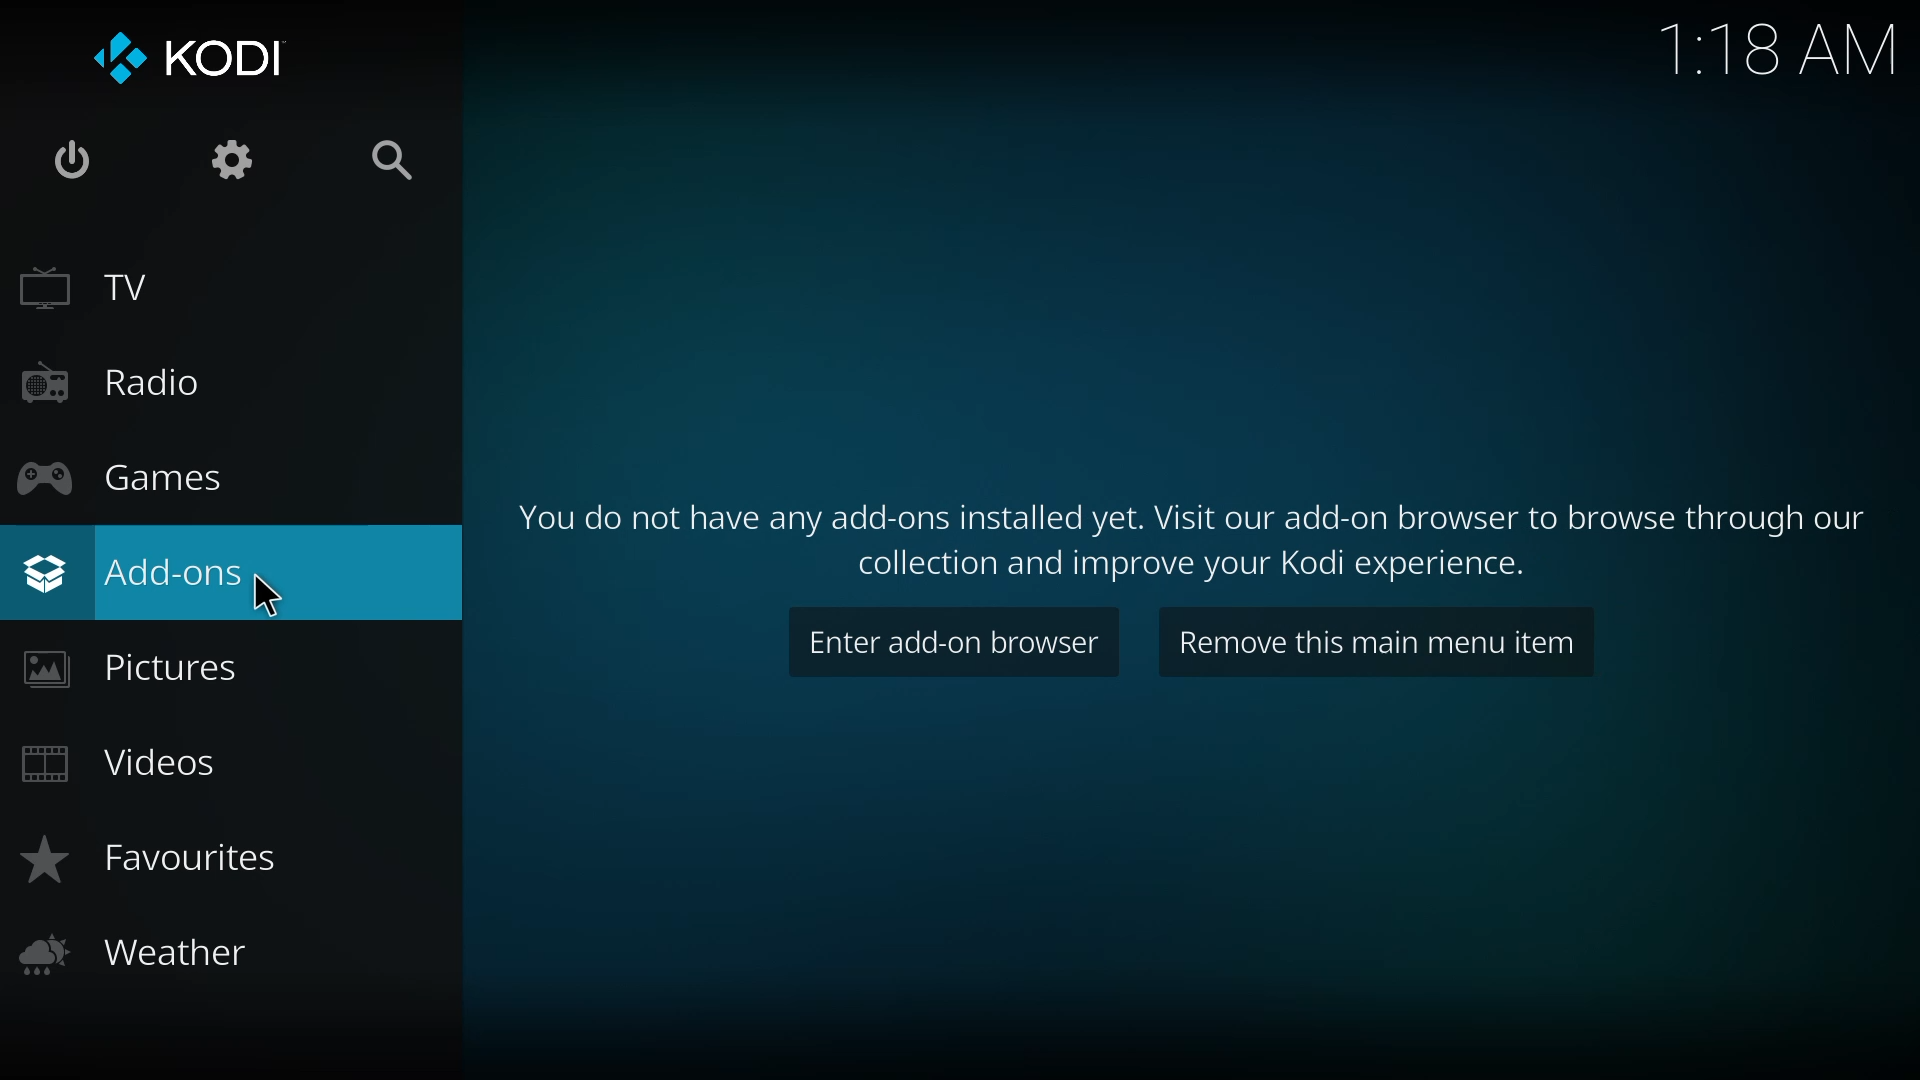 This screenshot has width=1920, height=1080. I want to click on power, so click(72, 162).